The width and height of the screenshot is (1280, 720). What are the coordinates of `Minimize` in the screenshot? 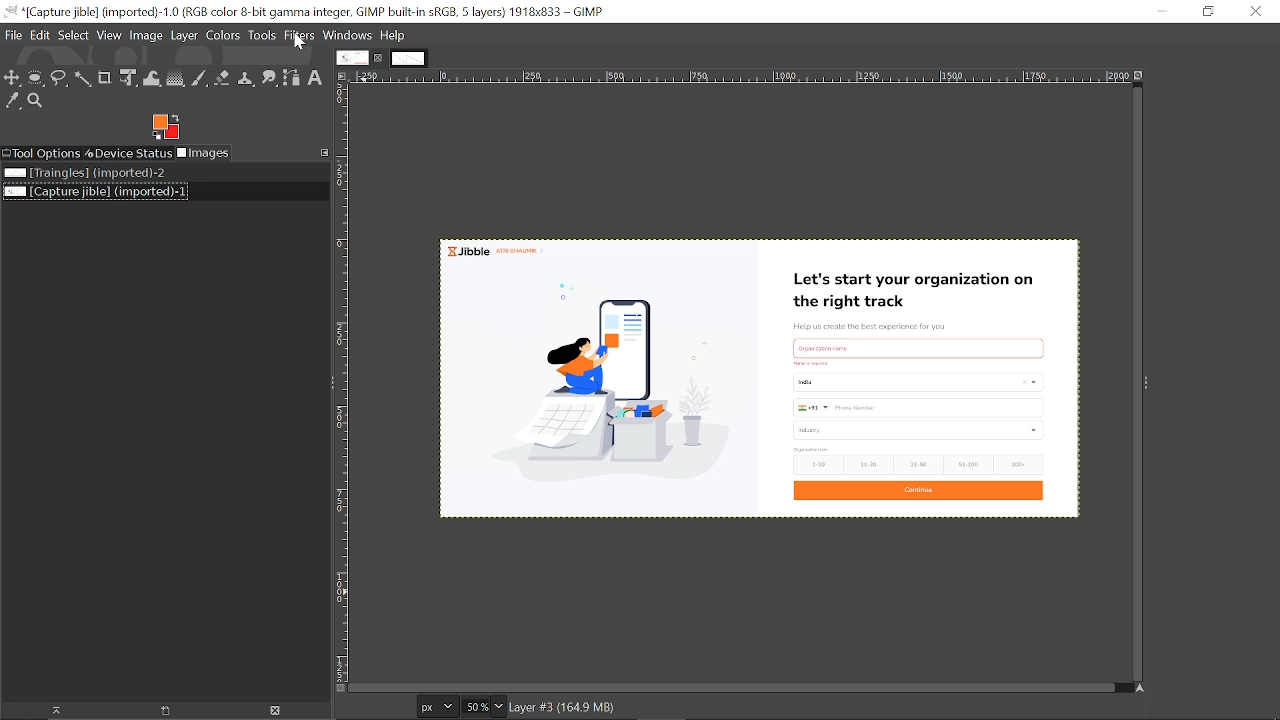 It's located at (1157, 11).